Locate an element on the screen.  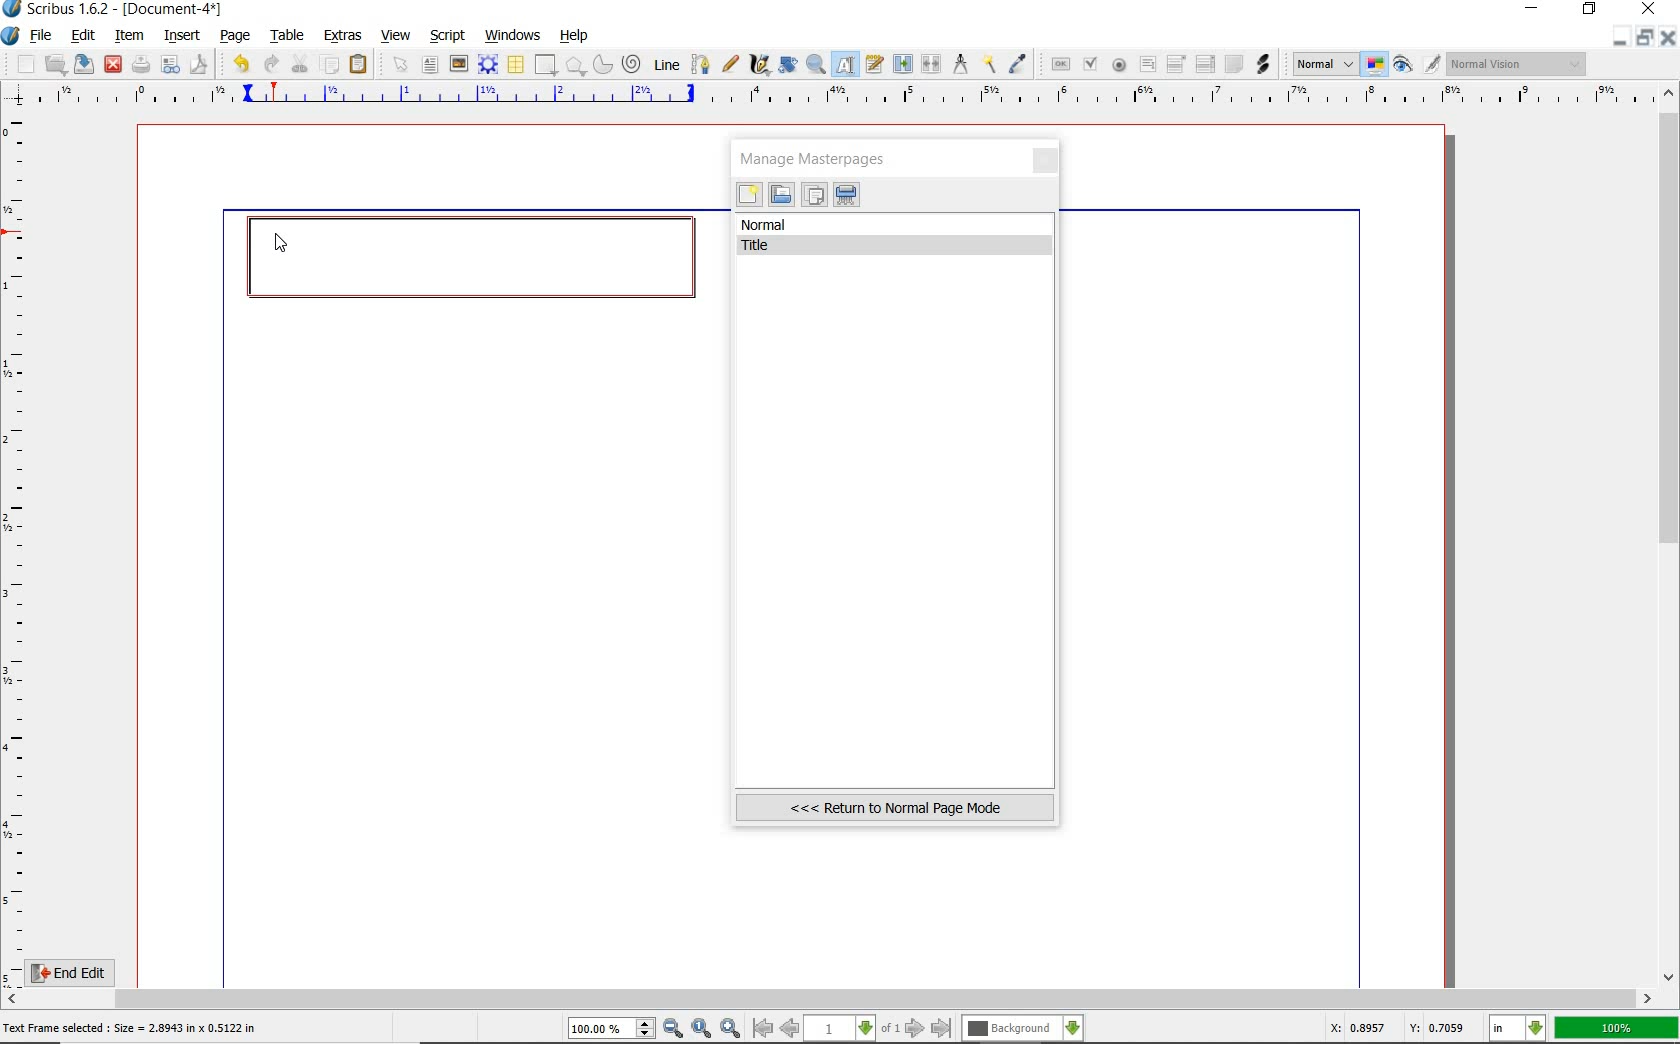
pdf text field is located at coordinates (1147, 65).